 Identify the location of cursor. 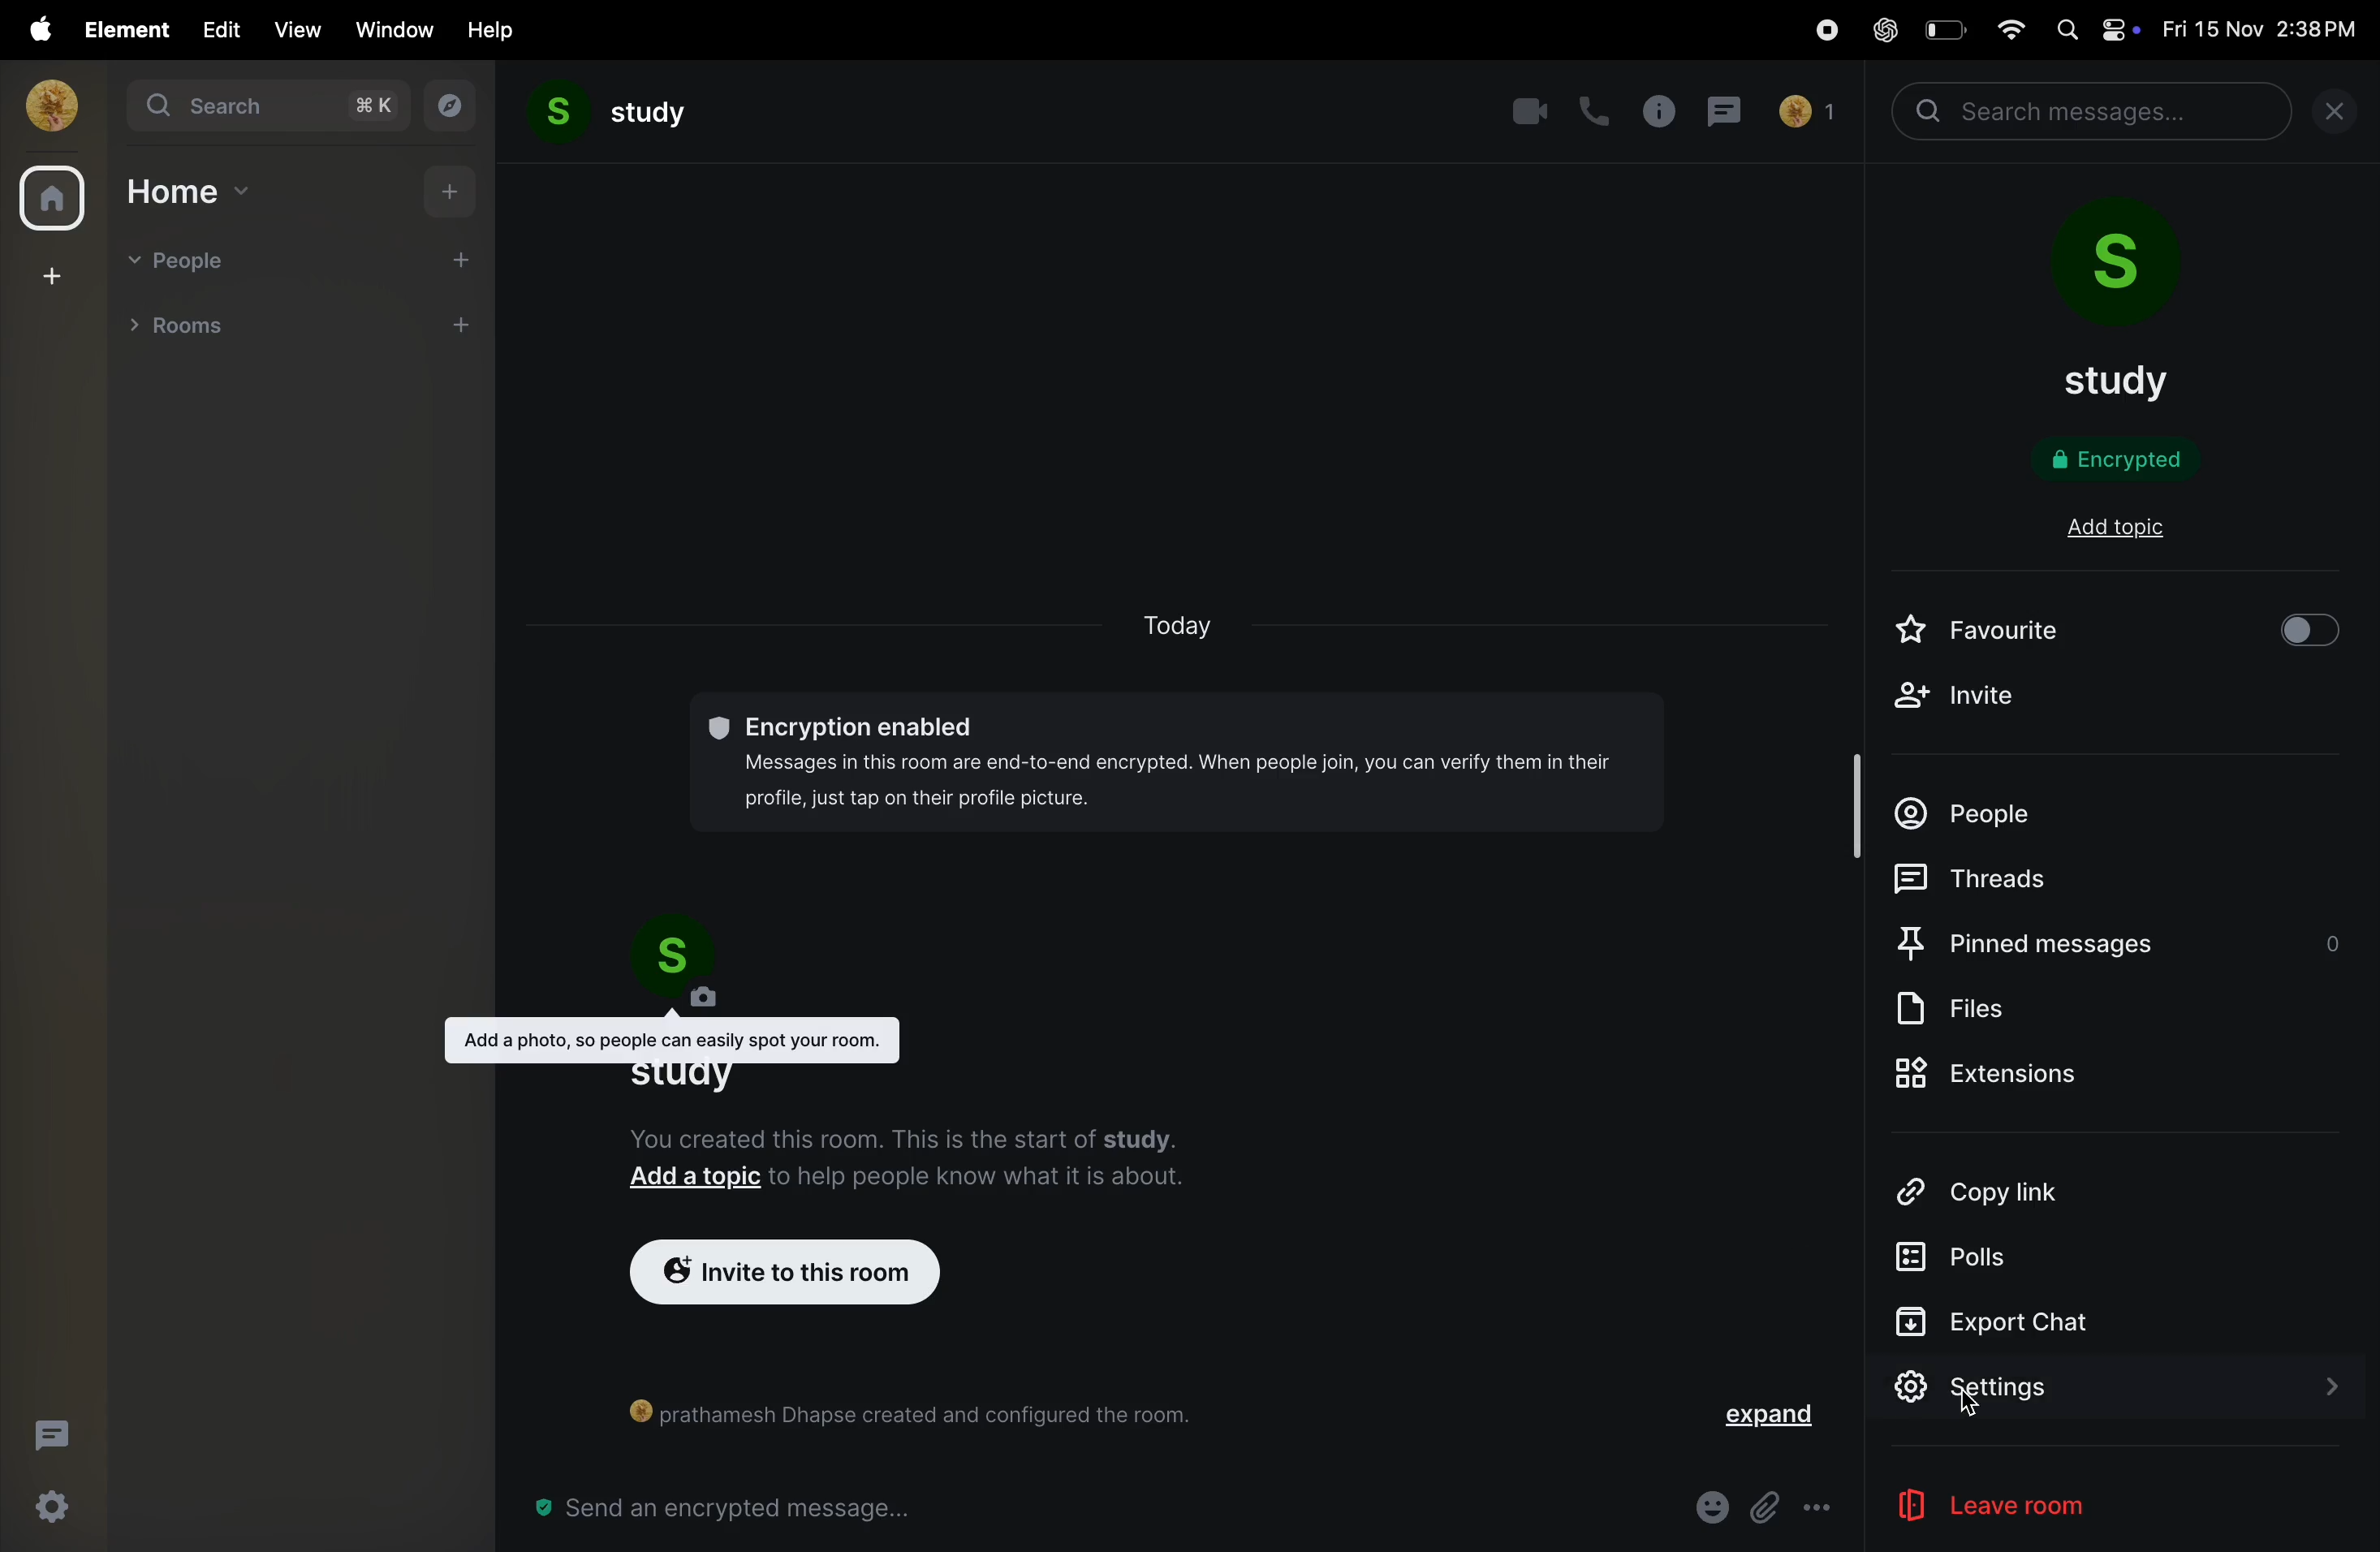
(1975, 1410).